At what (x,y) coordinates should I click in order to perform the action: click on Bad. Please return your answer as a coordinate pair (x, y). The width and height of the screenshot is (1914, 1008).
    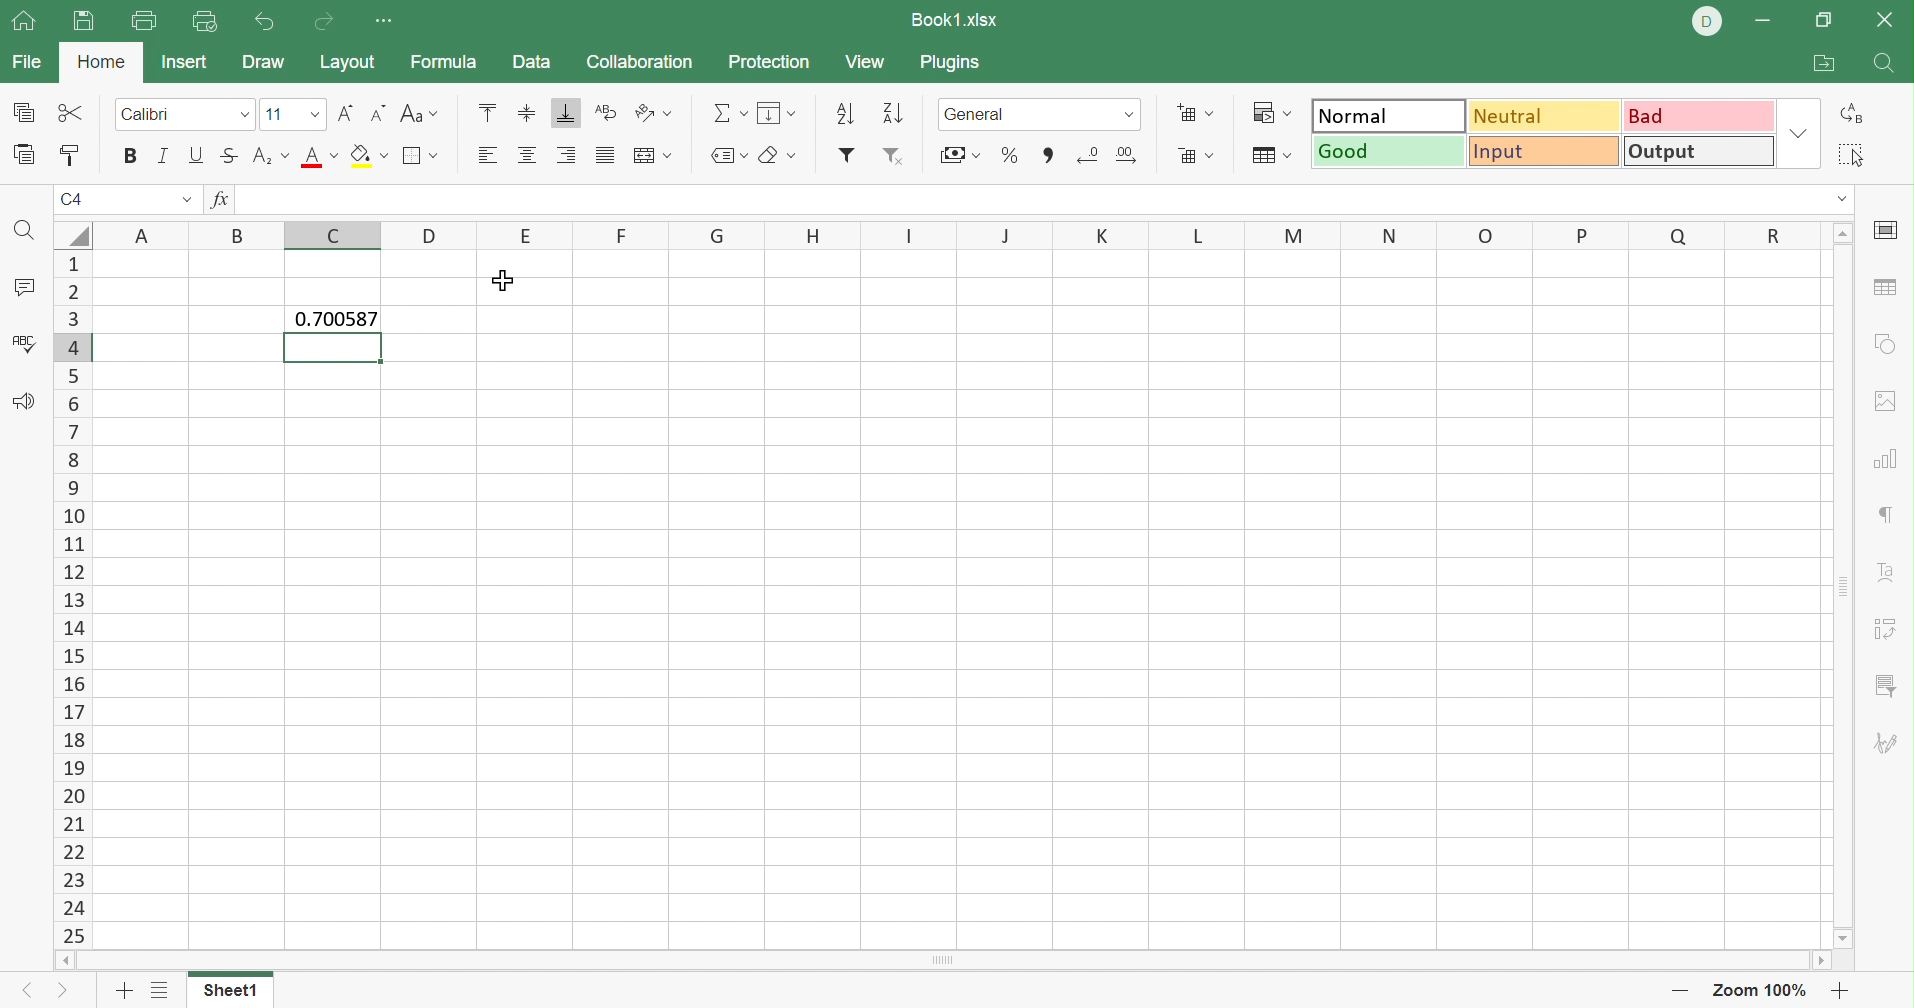
    Looking at the image, I should click on (1699, 115).